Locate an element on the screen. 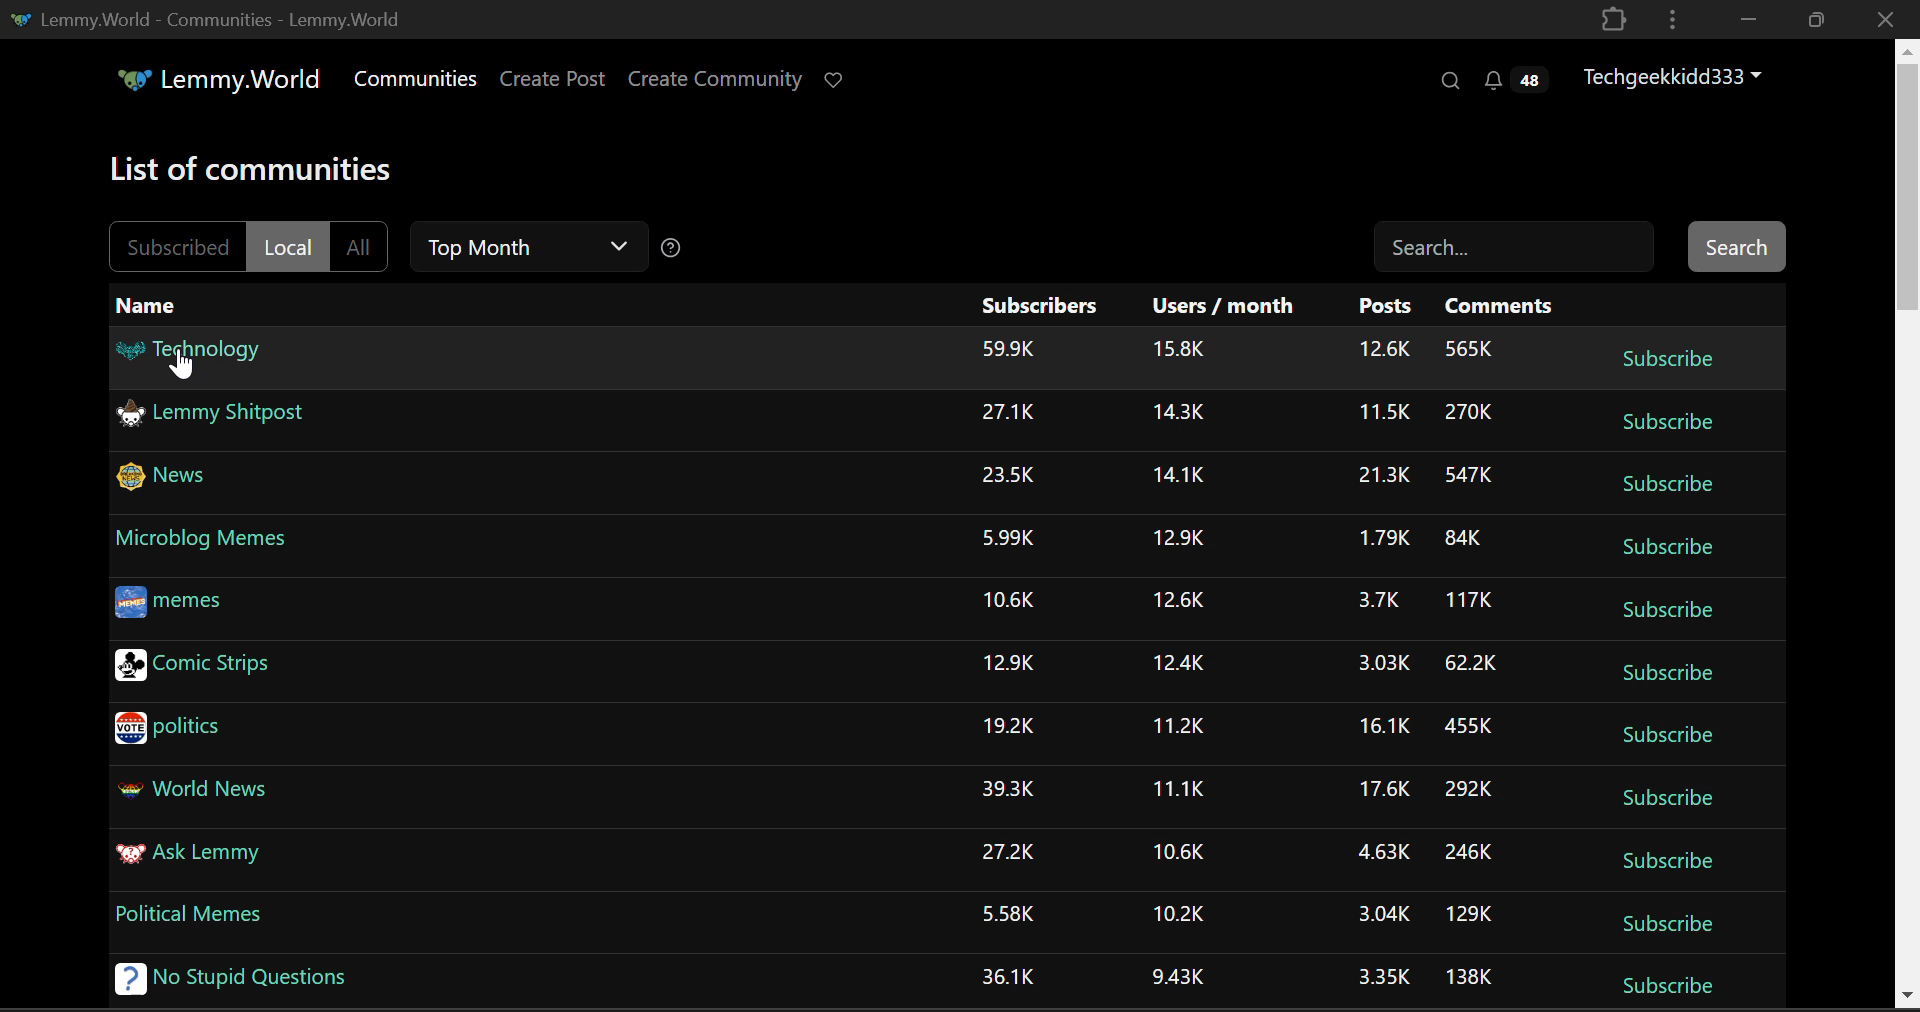  Subscribe is located at coordinates (1660, 357).